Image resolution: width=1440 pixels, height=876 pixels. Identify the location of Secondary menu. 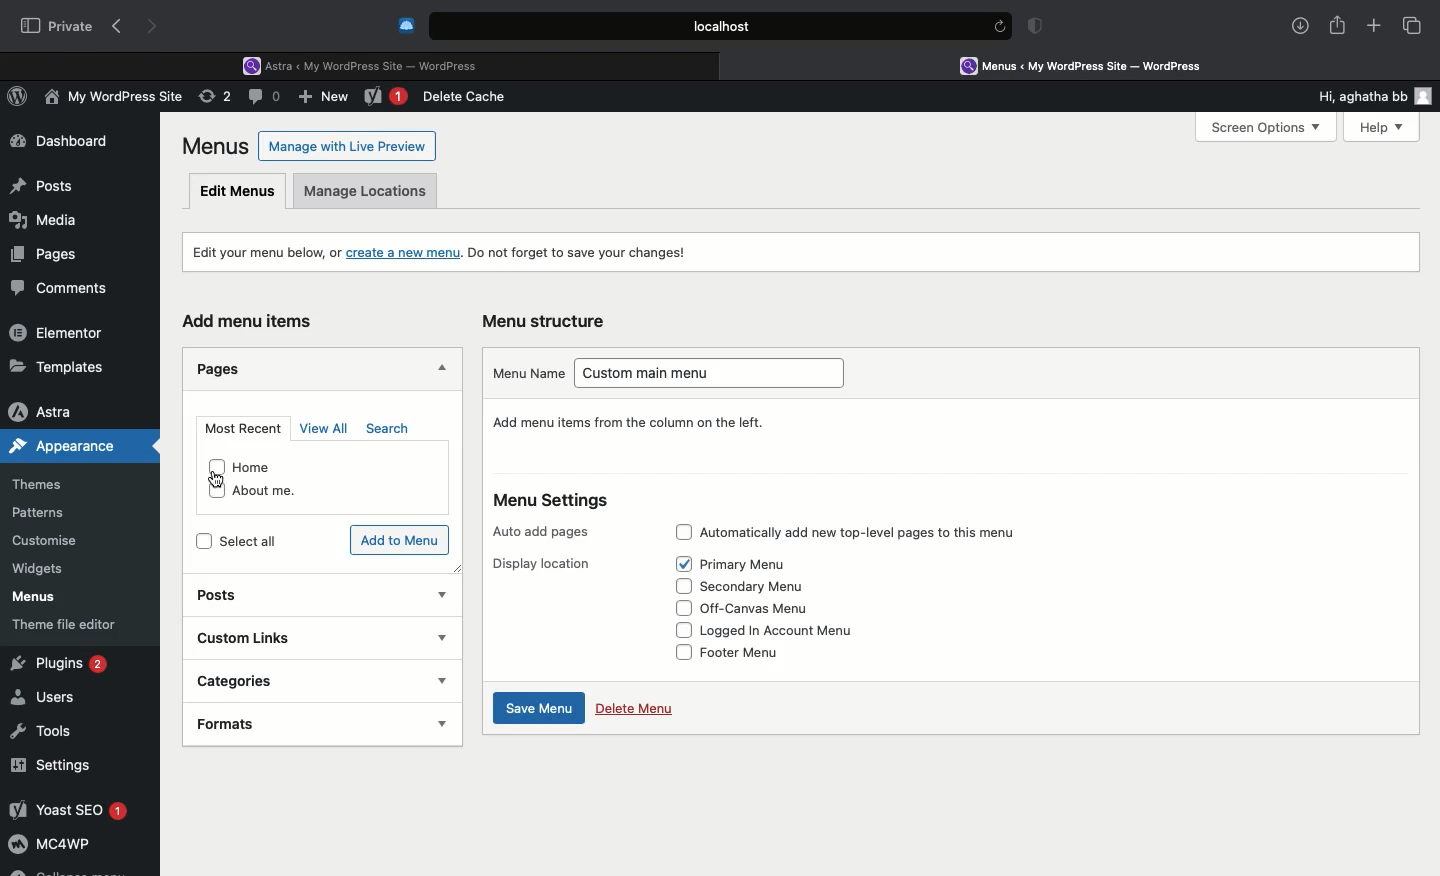
(766, 586).